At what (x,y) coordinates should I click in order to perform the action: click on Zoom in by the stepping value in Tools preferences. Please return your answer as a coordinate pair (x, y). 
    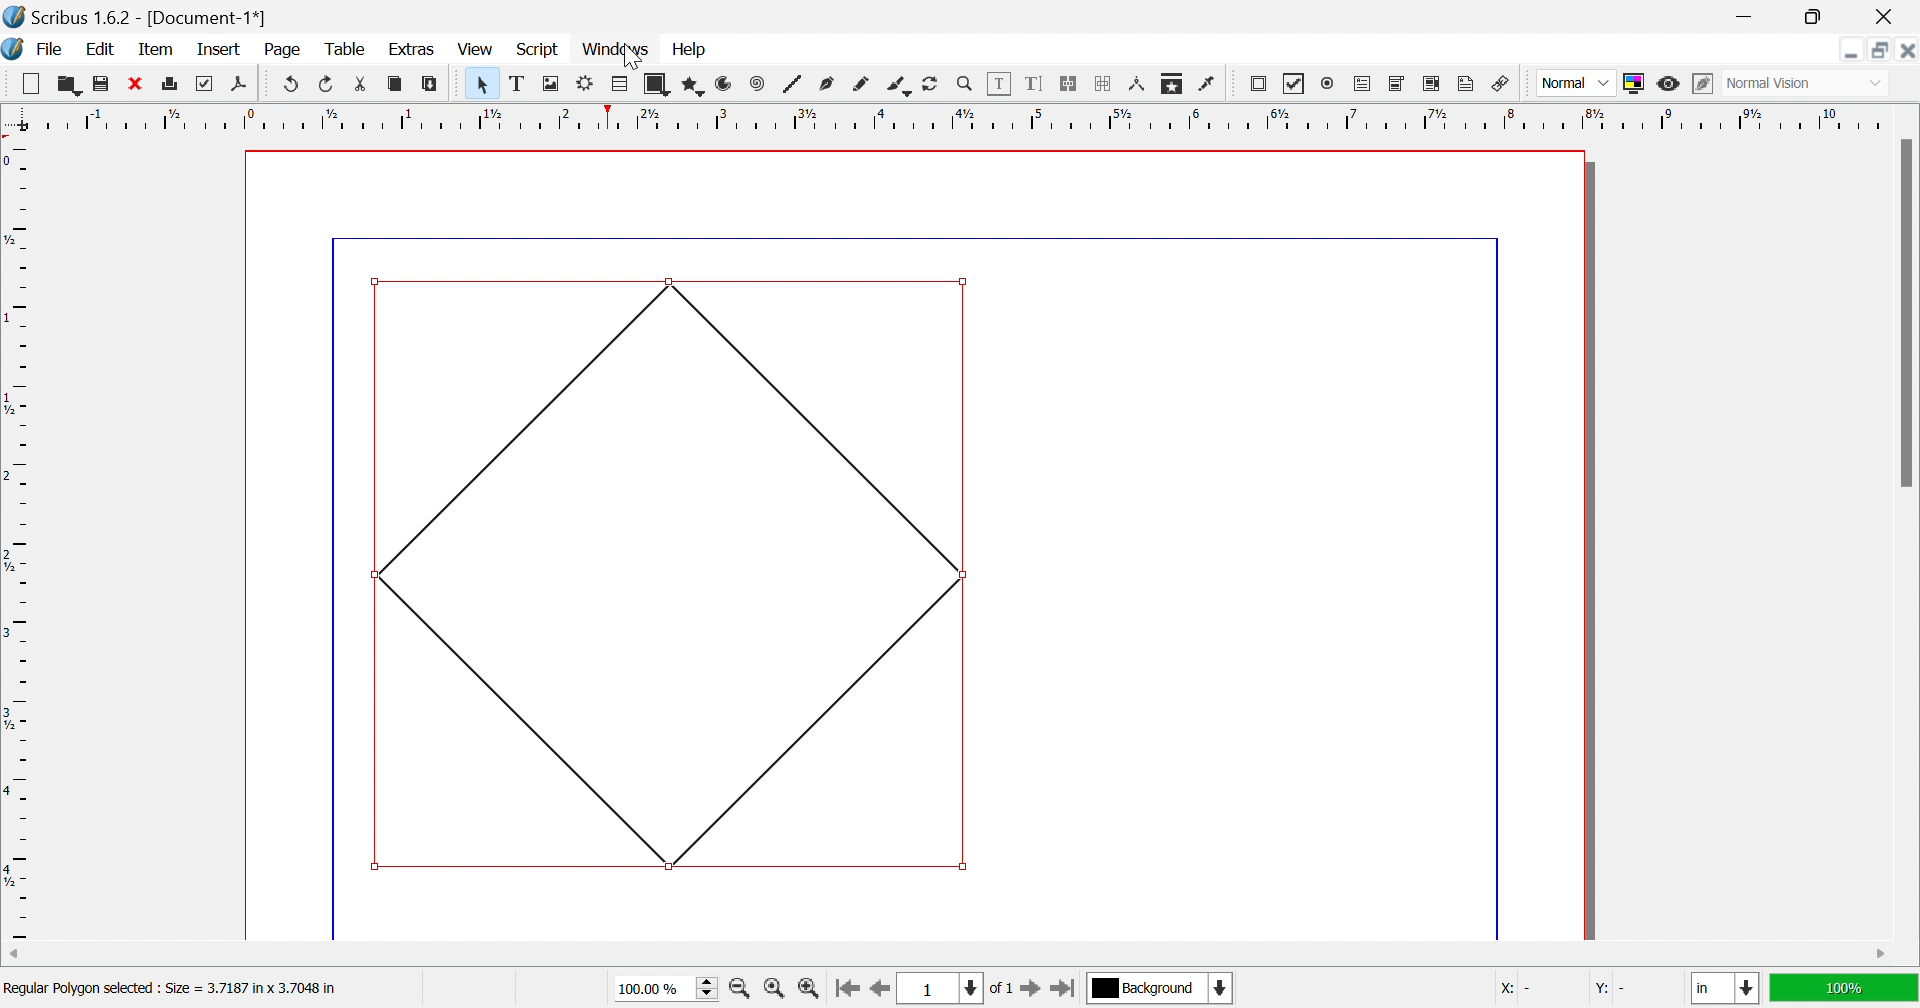
    Looking at the image, I should click on (808, 993).